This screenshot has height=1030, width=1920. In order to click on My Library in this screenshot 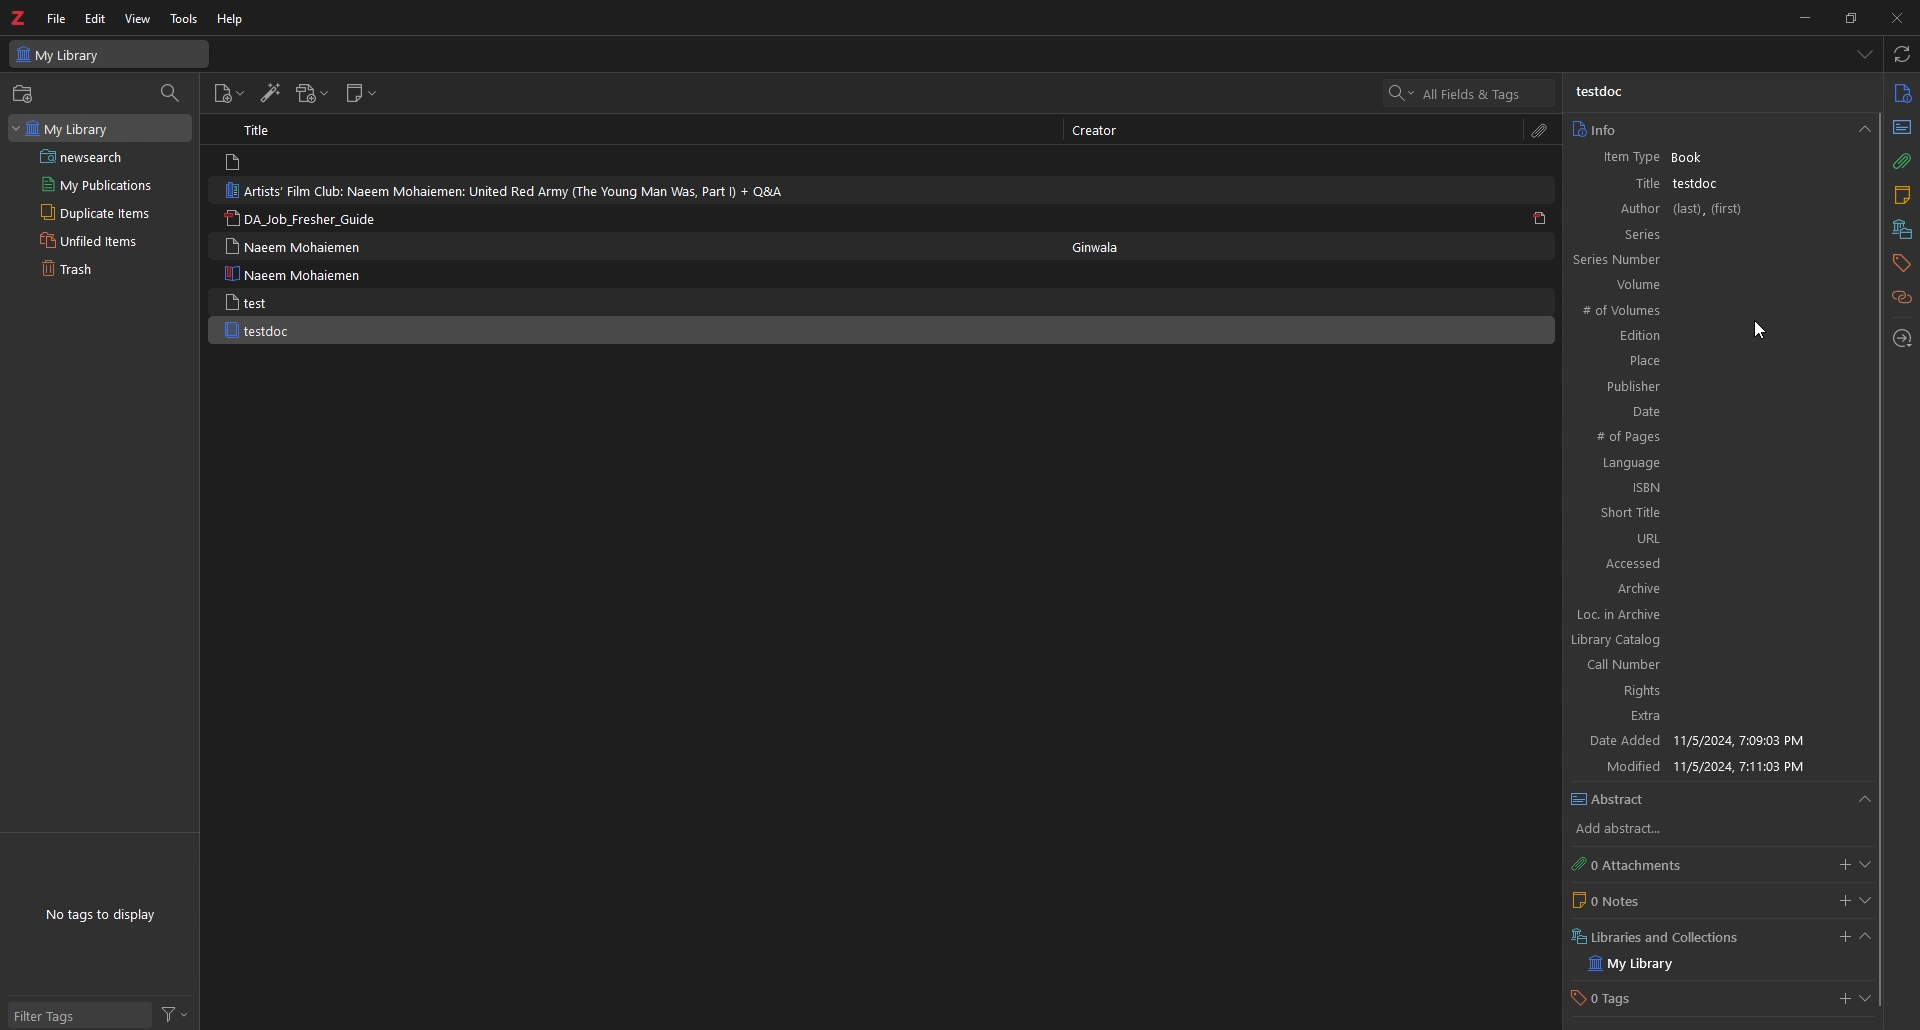, I will do `click(100, 129)`.